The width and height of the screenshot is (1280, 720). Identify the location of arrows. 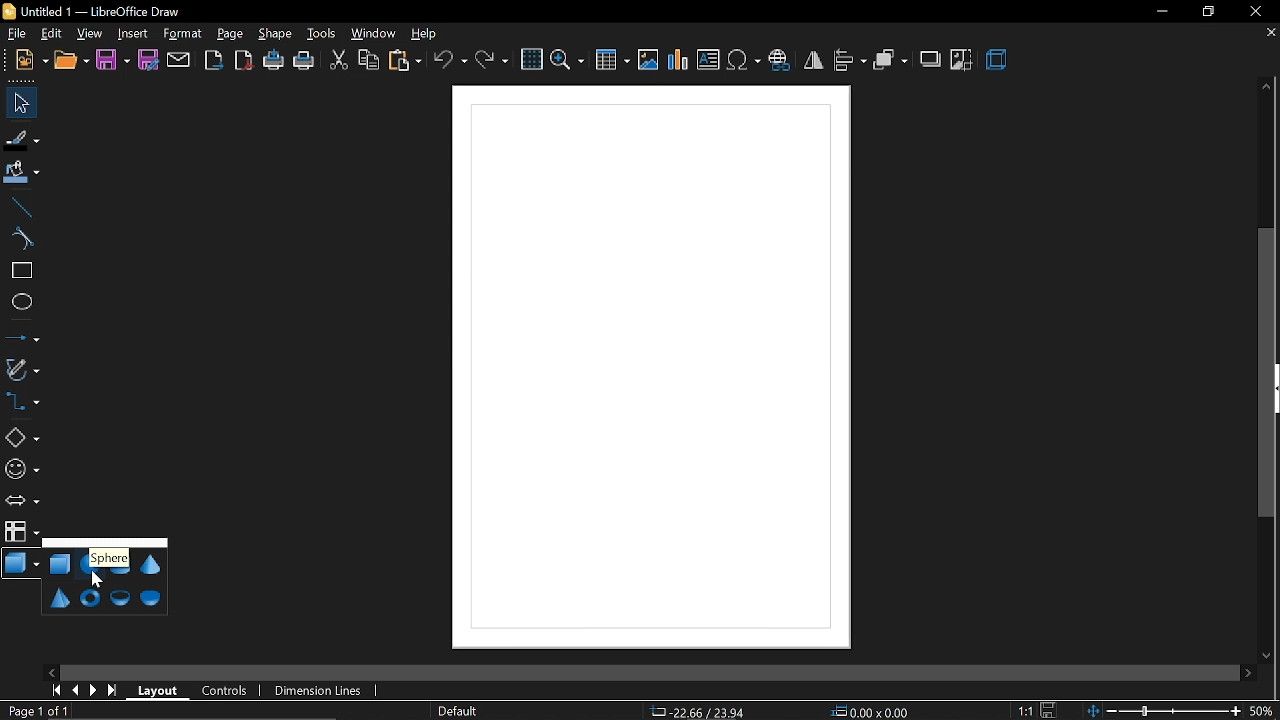
(23, 502).